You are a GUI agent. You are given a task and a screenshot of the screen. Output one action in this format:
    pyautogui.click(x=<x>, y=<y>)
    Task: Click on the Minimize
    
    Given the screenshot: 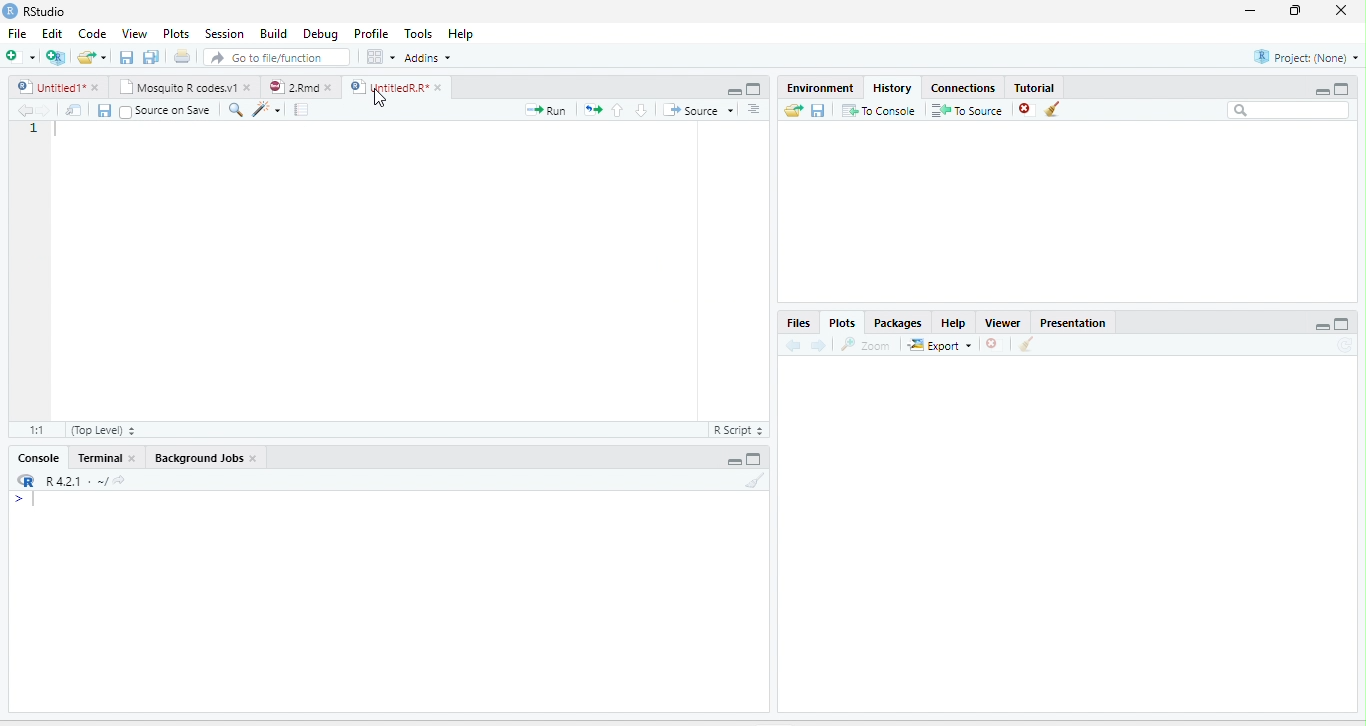 What is the action you would take?
    pyautogui.click(x=1321, y=91)
    